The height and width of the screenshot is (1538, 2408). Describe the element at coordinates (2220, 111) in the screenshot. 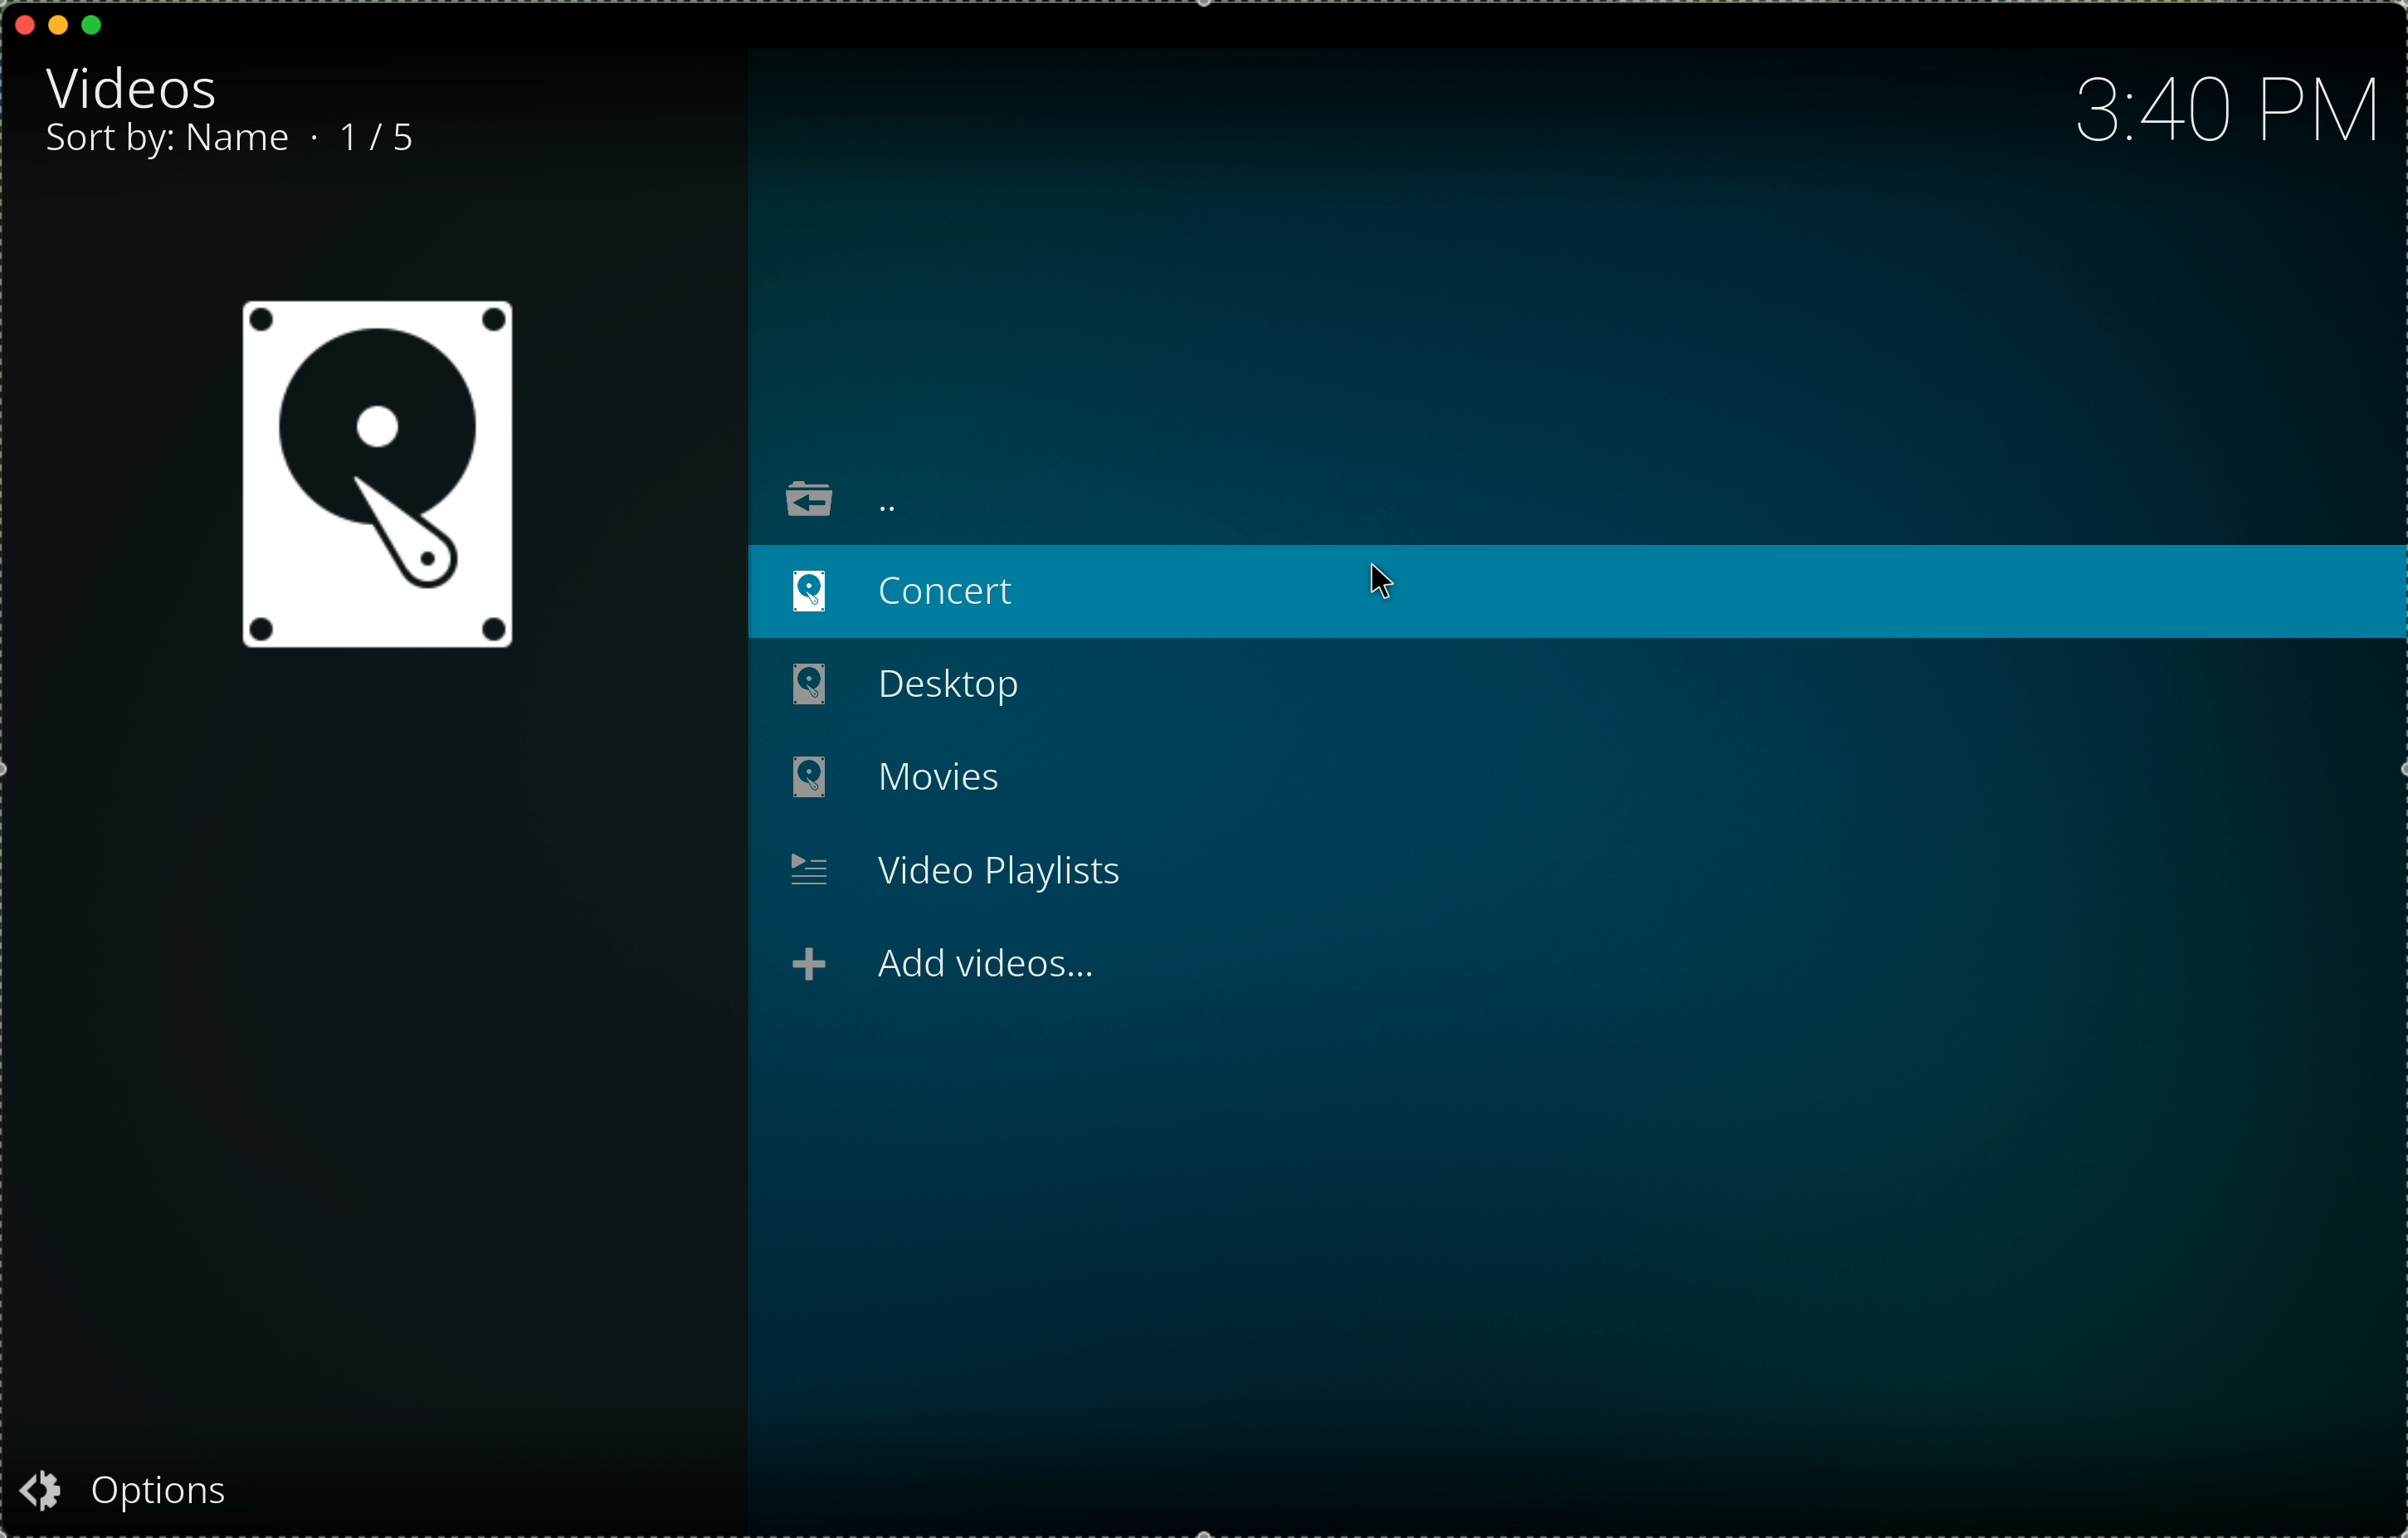

I see `time` at that location.